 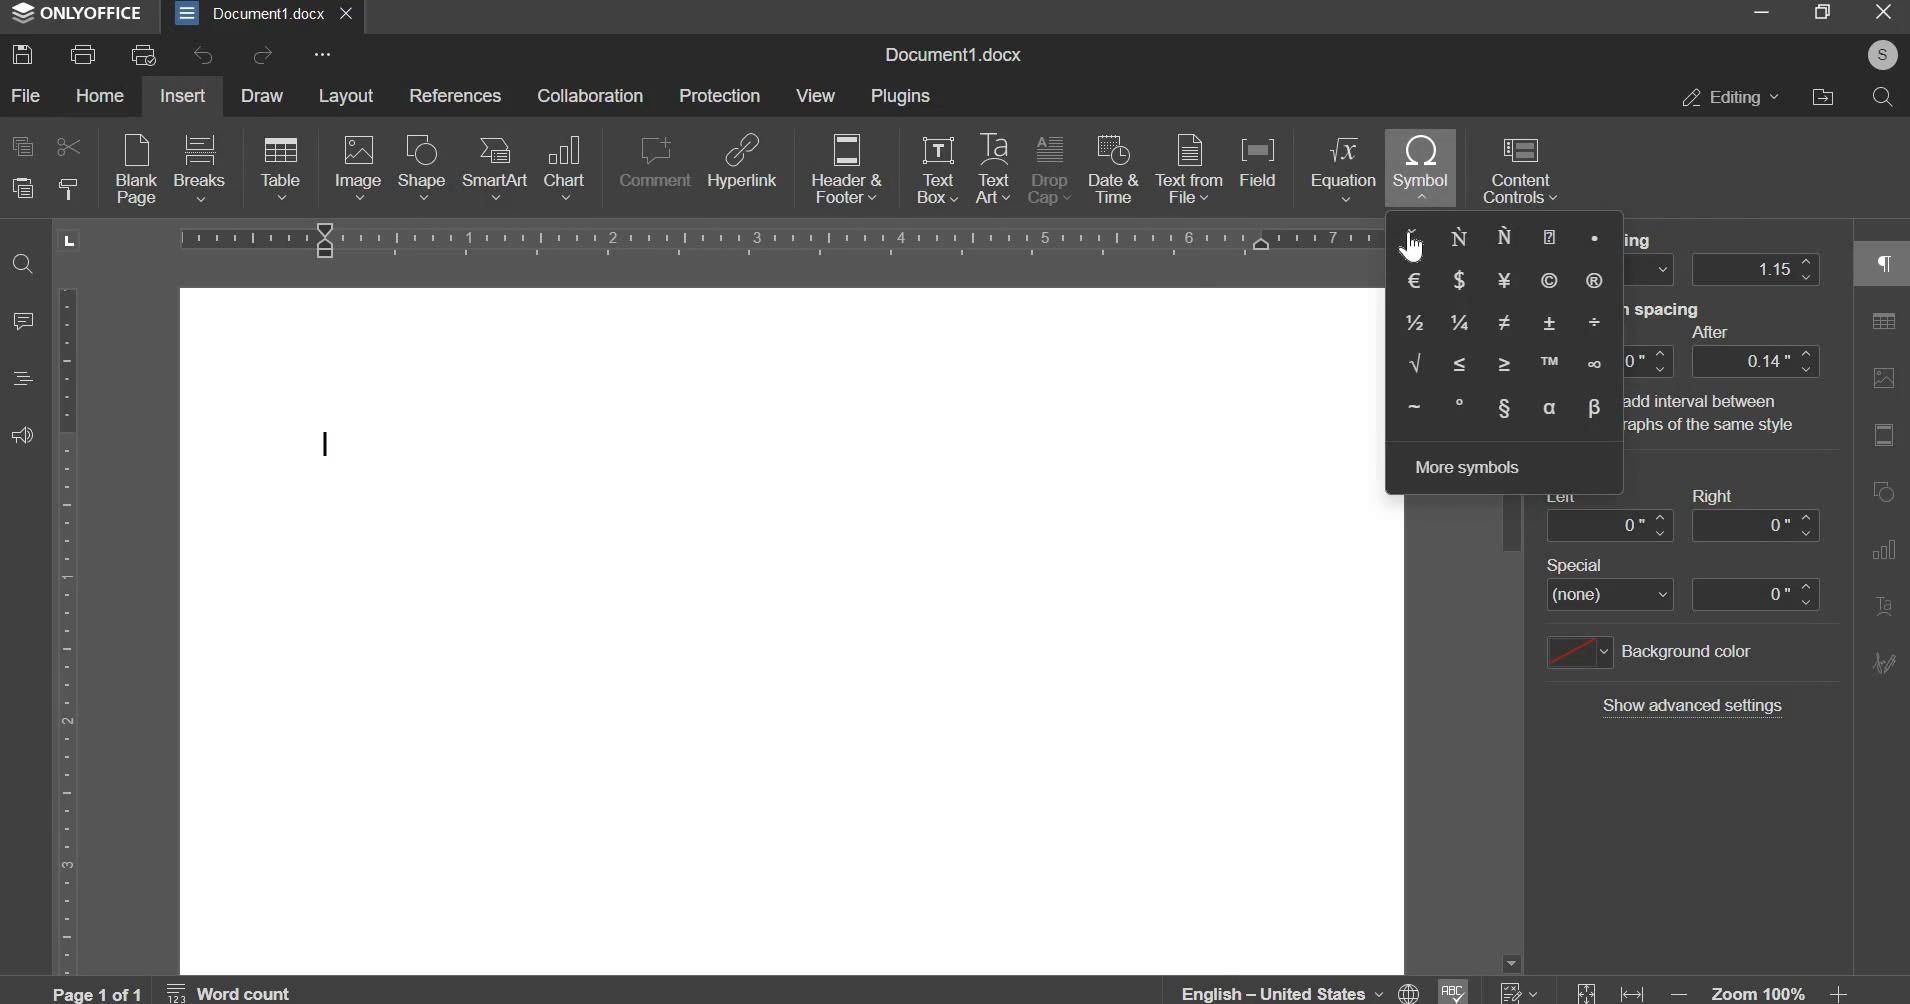 I want to click on redo, so click(x=263, y=55).